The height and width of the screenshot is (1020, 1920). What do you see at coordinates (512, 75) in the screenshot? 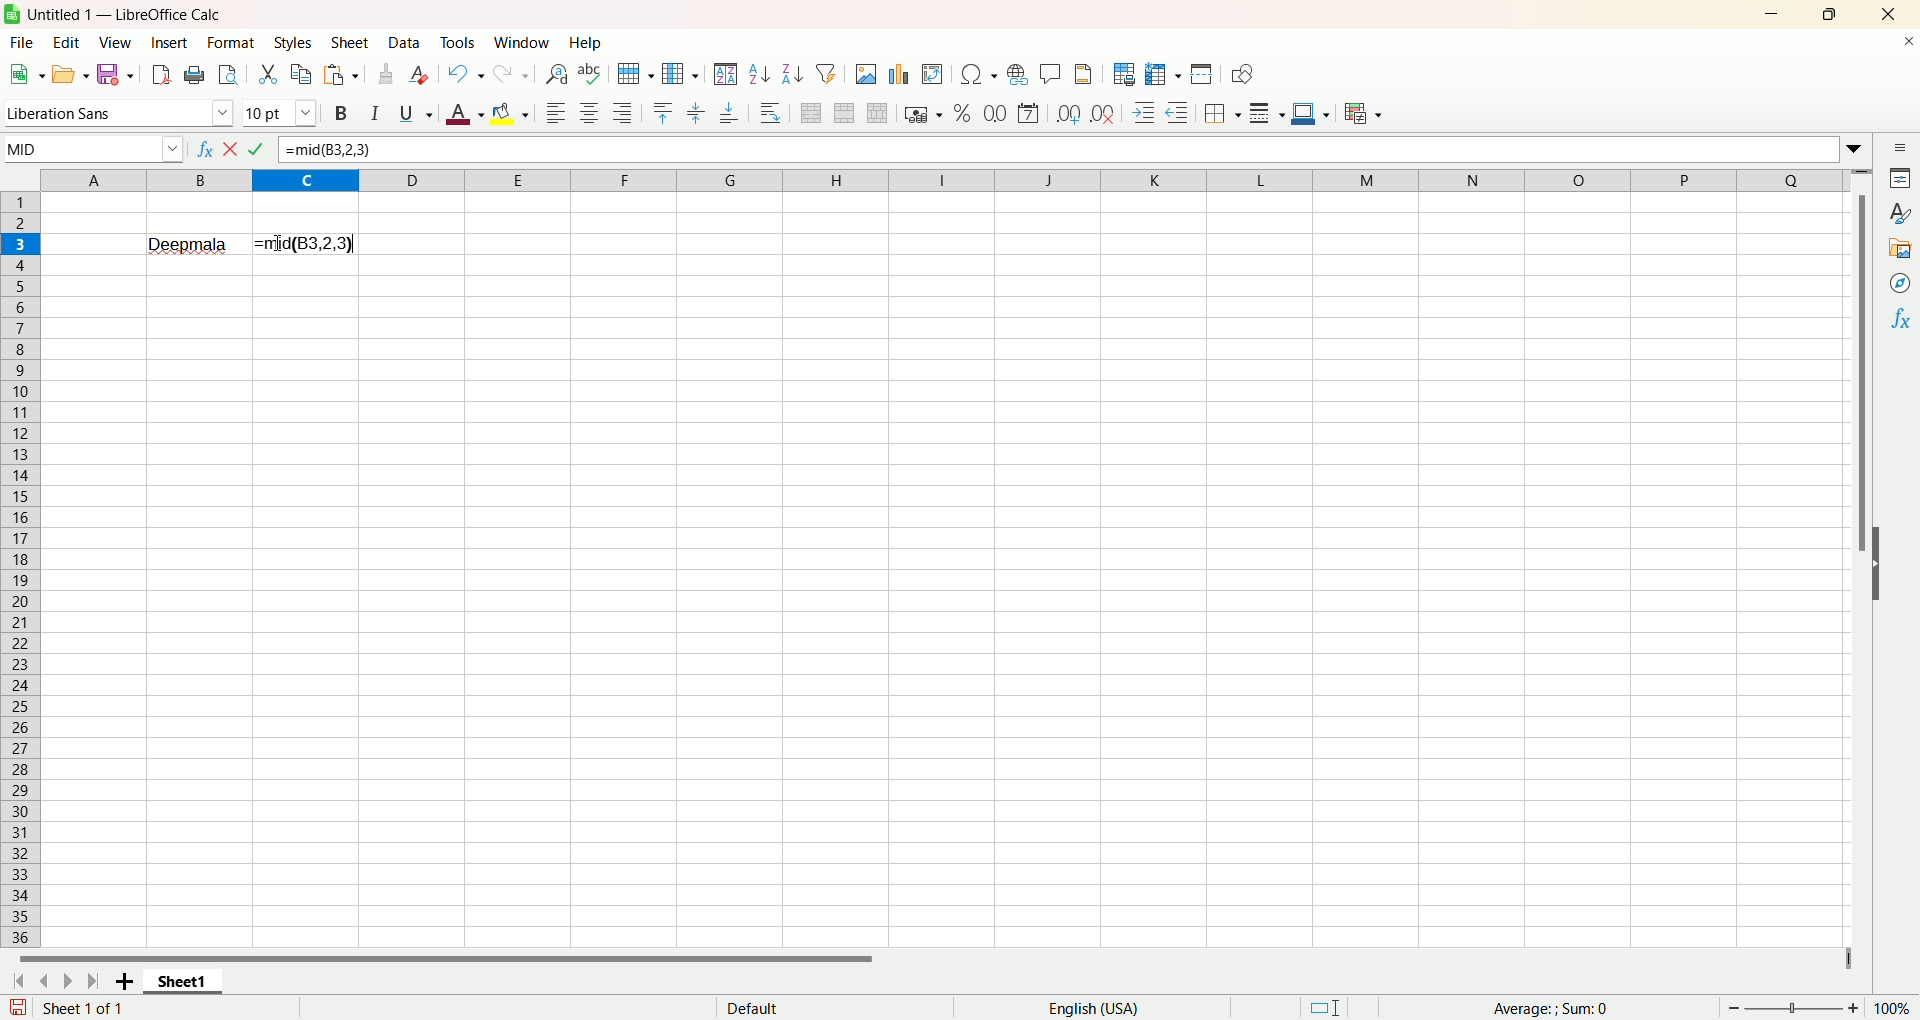
I see `Redo` at bounding box center [512, 75].